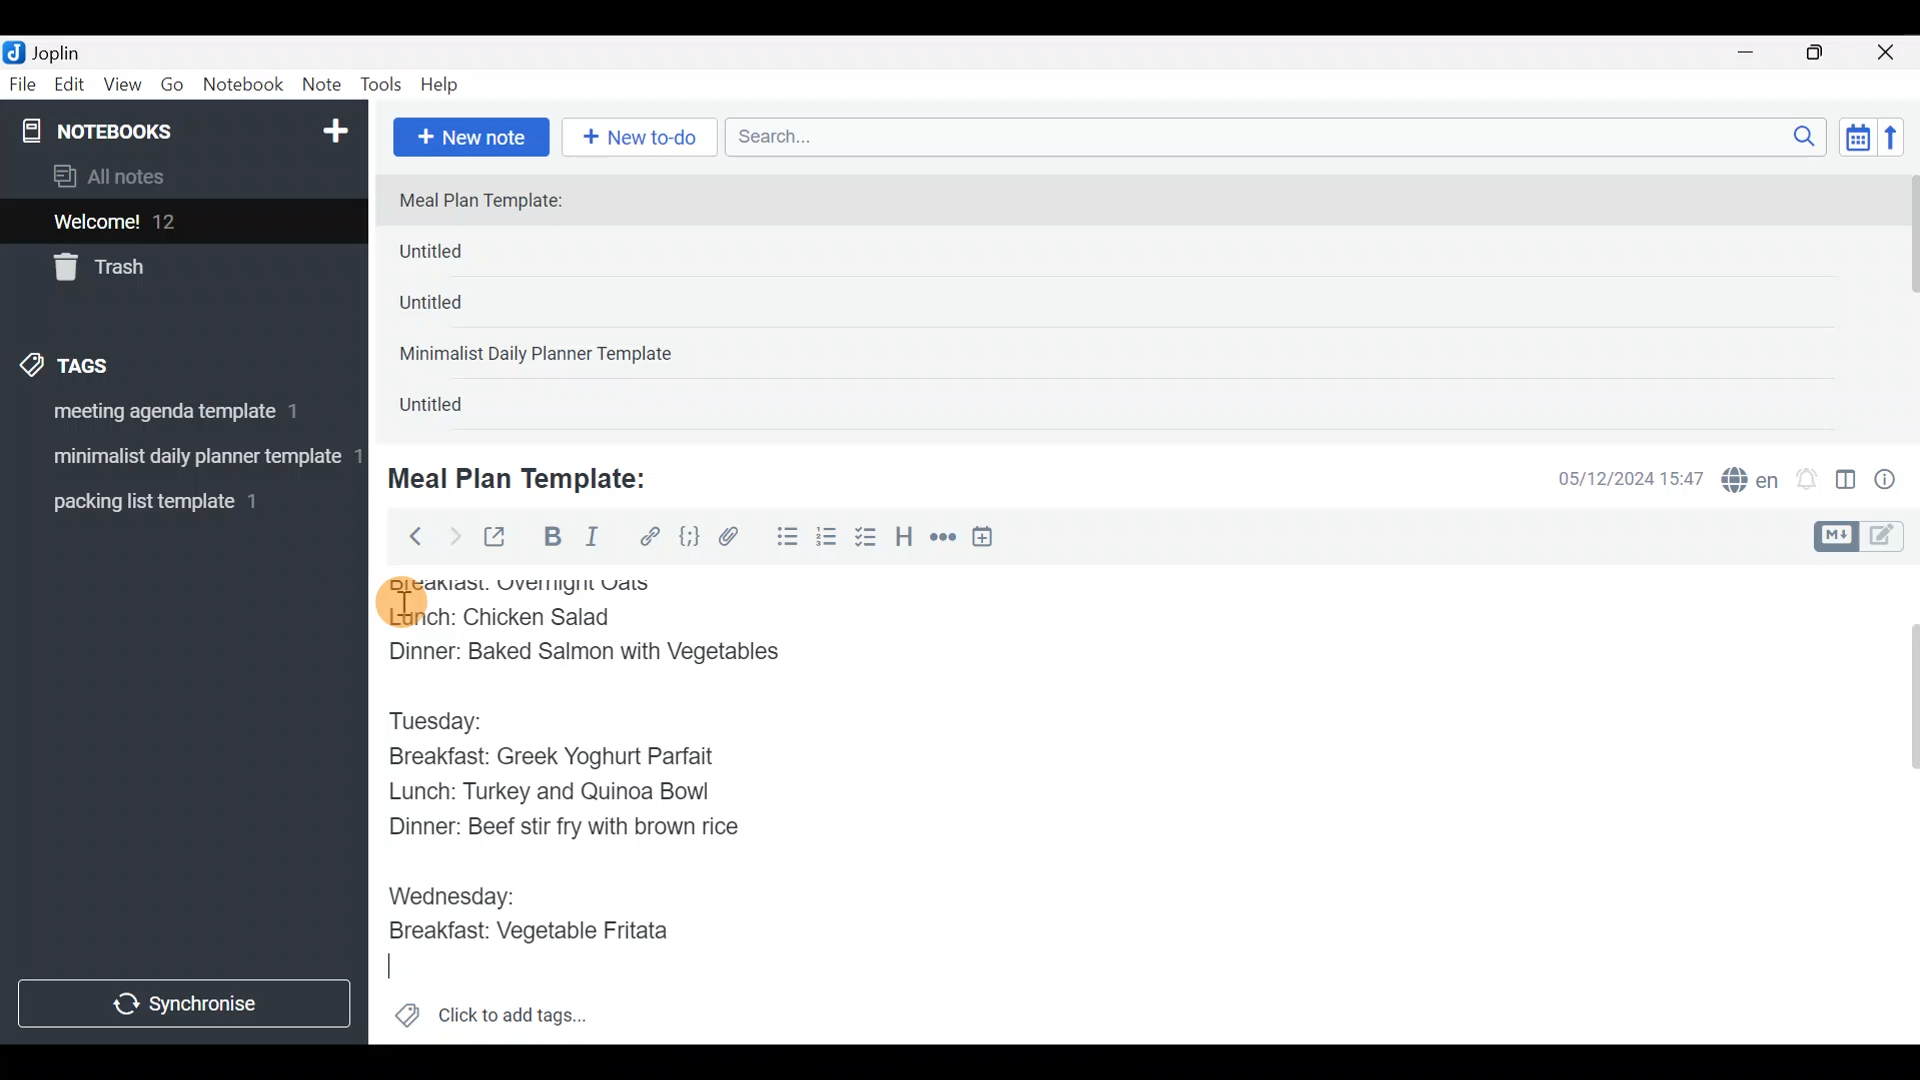 The image size is (1920, 1080). I want to click on Lunch: Turkey and Quinoa Bowl, so click(555, 791).